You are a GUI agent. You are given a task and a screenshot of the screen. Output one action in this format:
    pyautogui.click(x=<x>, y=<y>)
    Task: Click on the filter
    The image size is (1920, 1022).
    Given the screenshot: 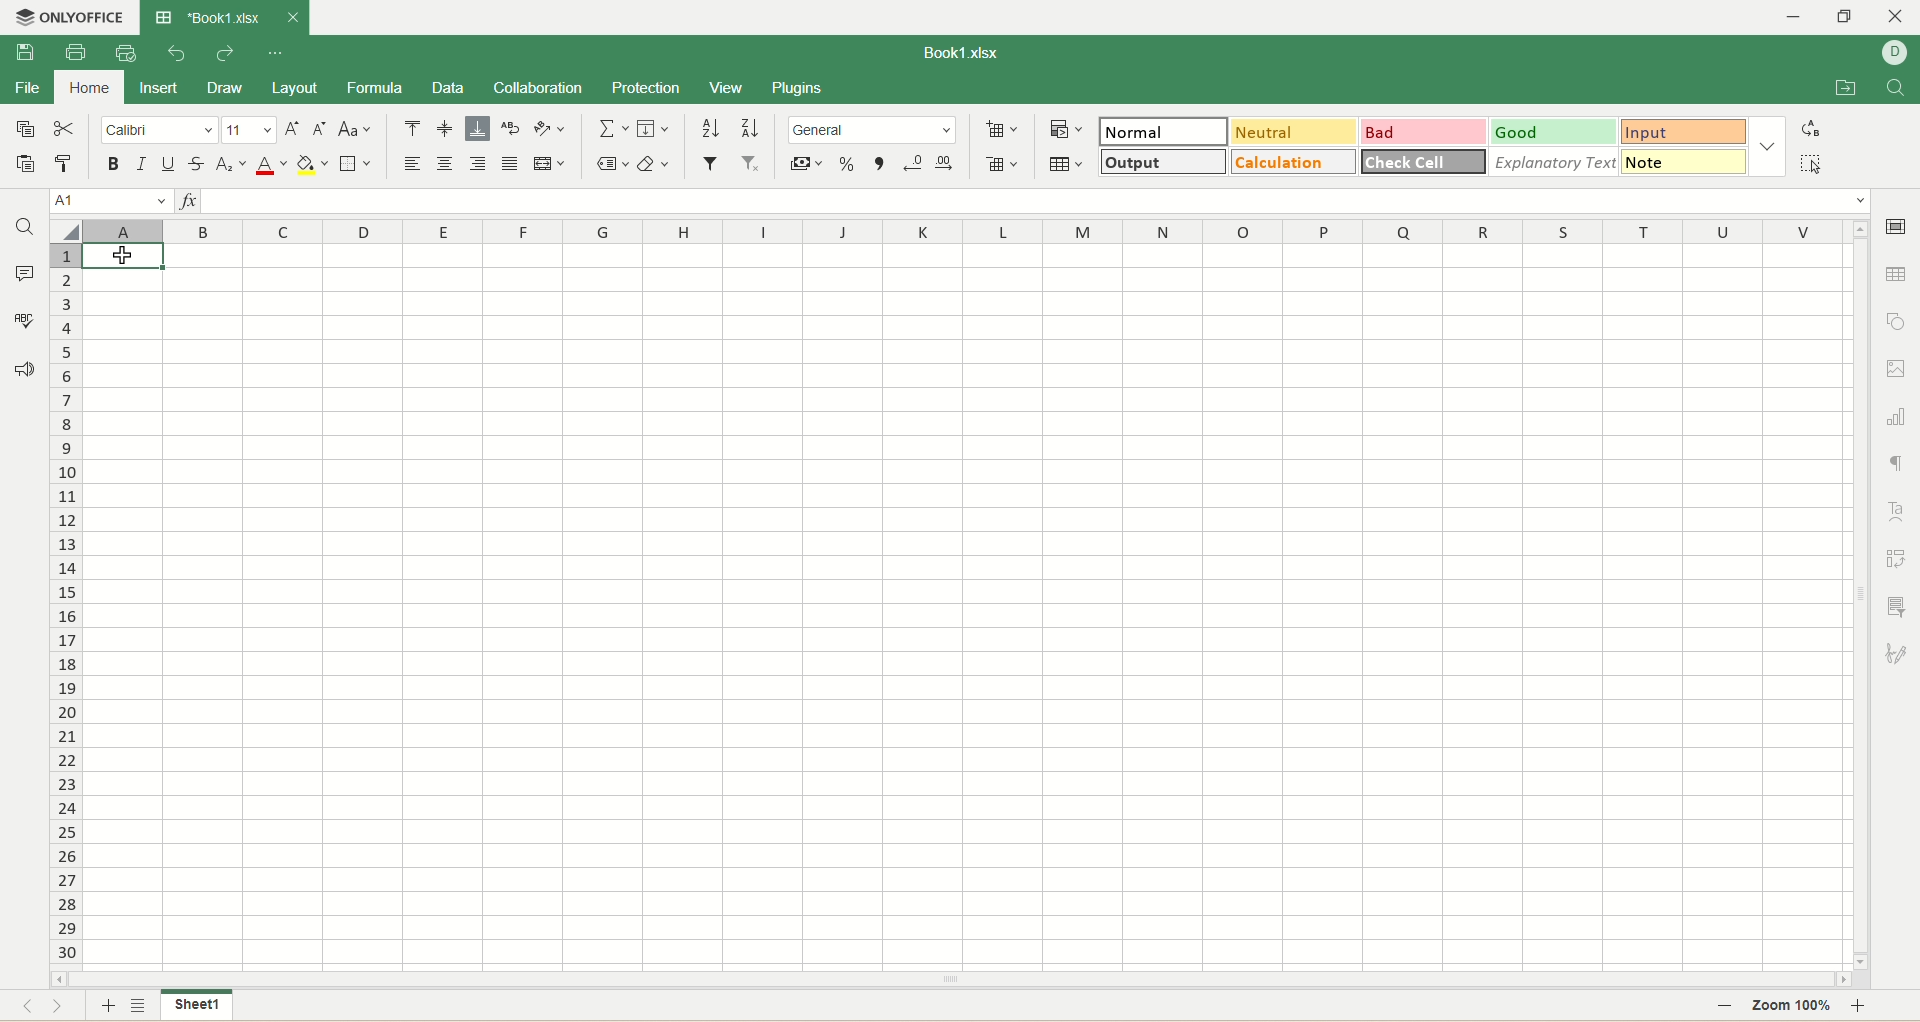 What is the action you would take?
    pyautogui.click(x=710, y=162)
    